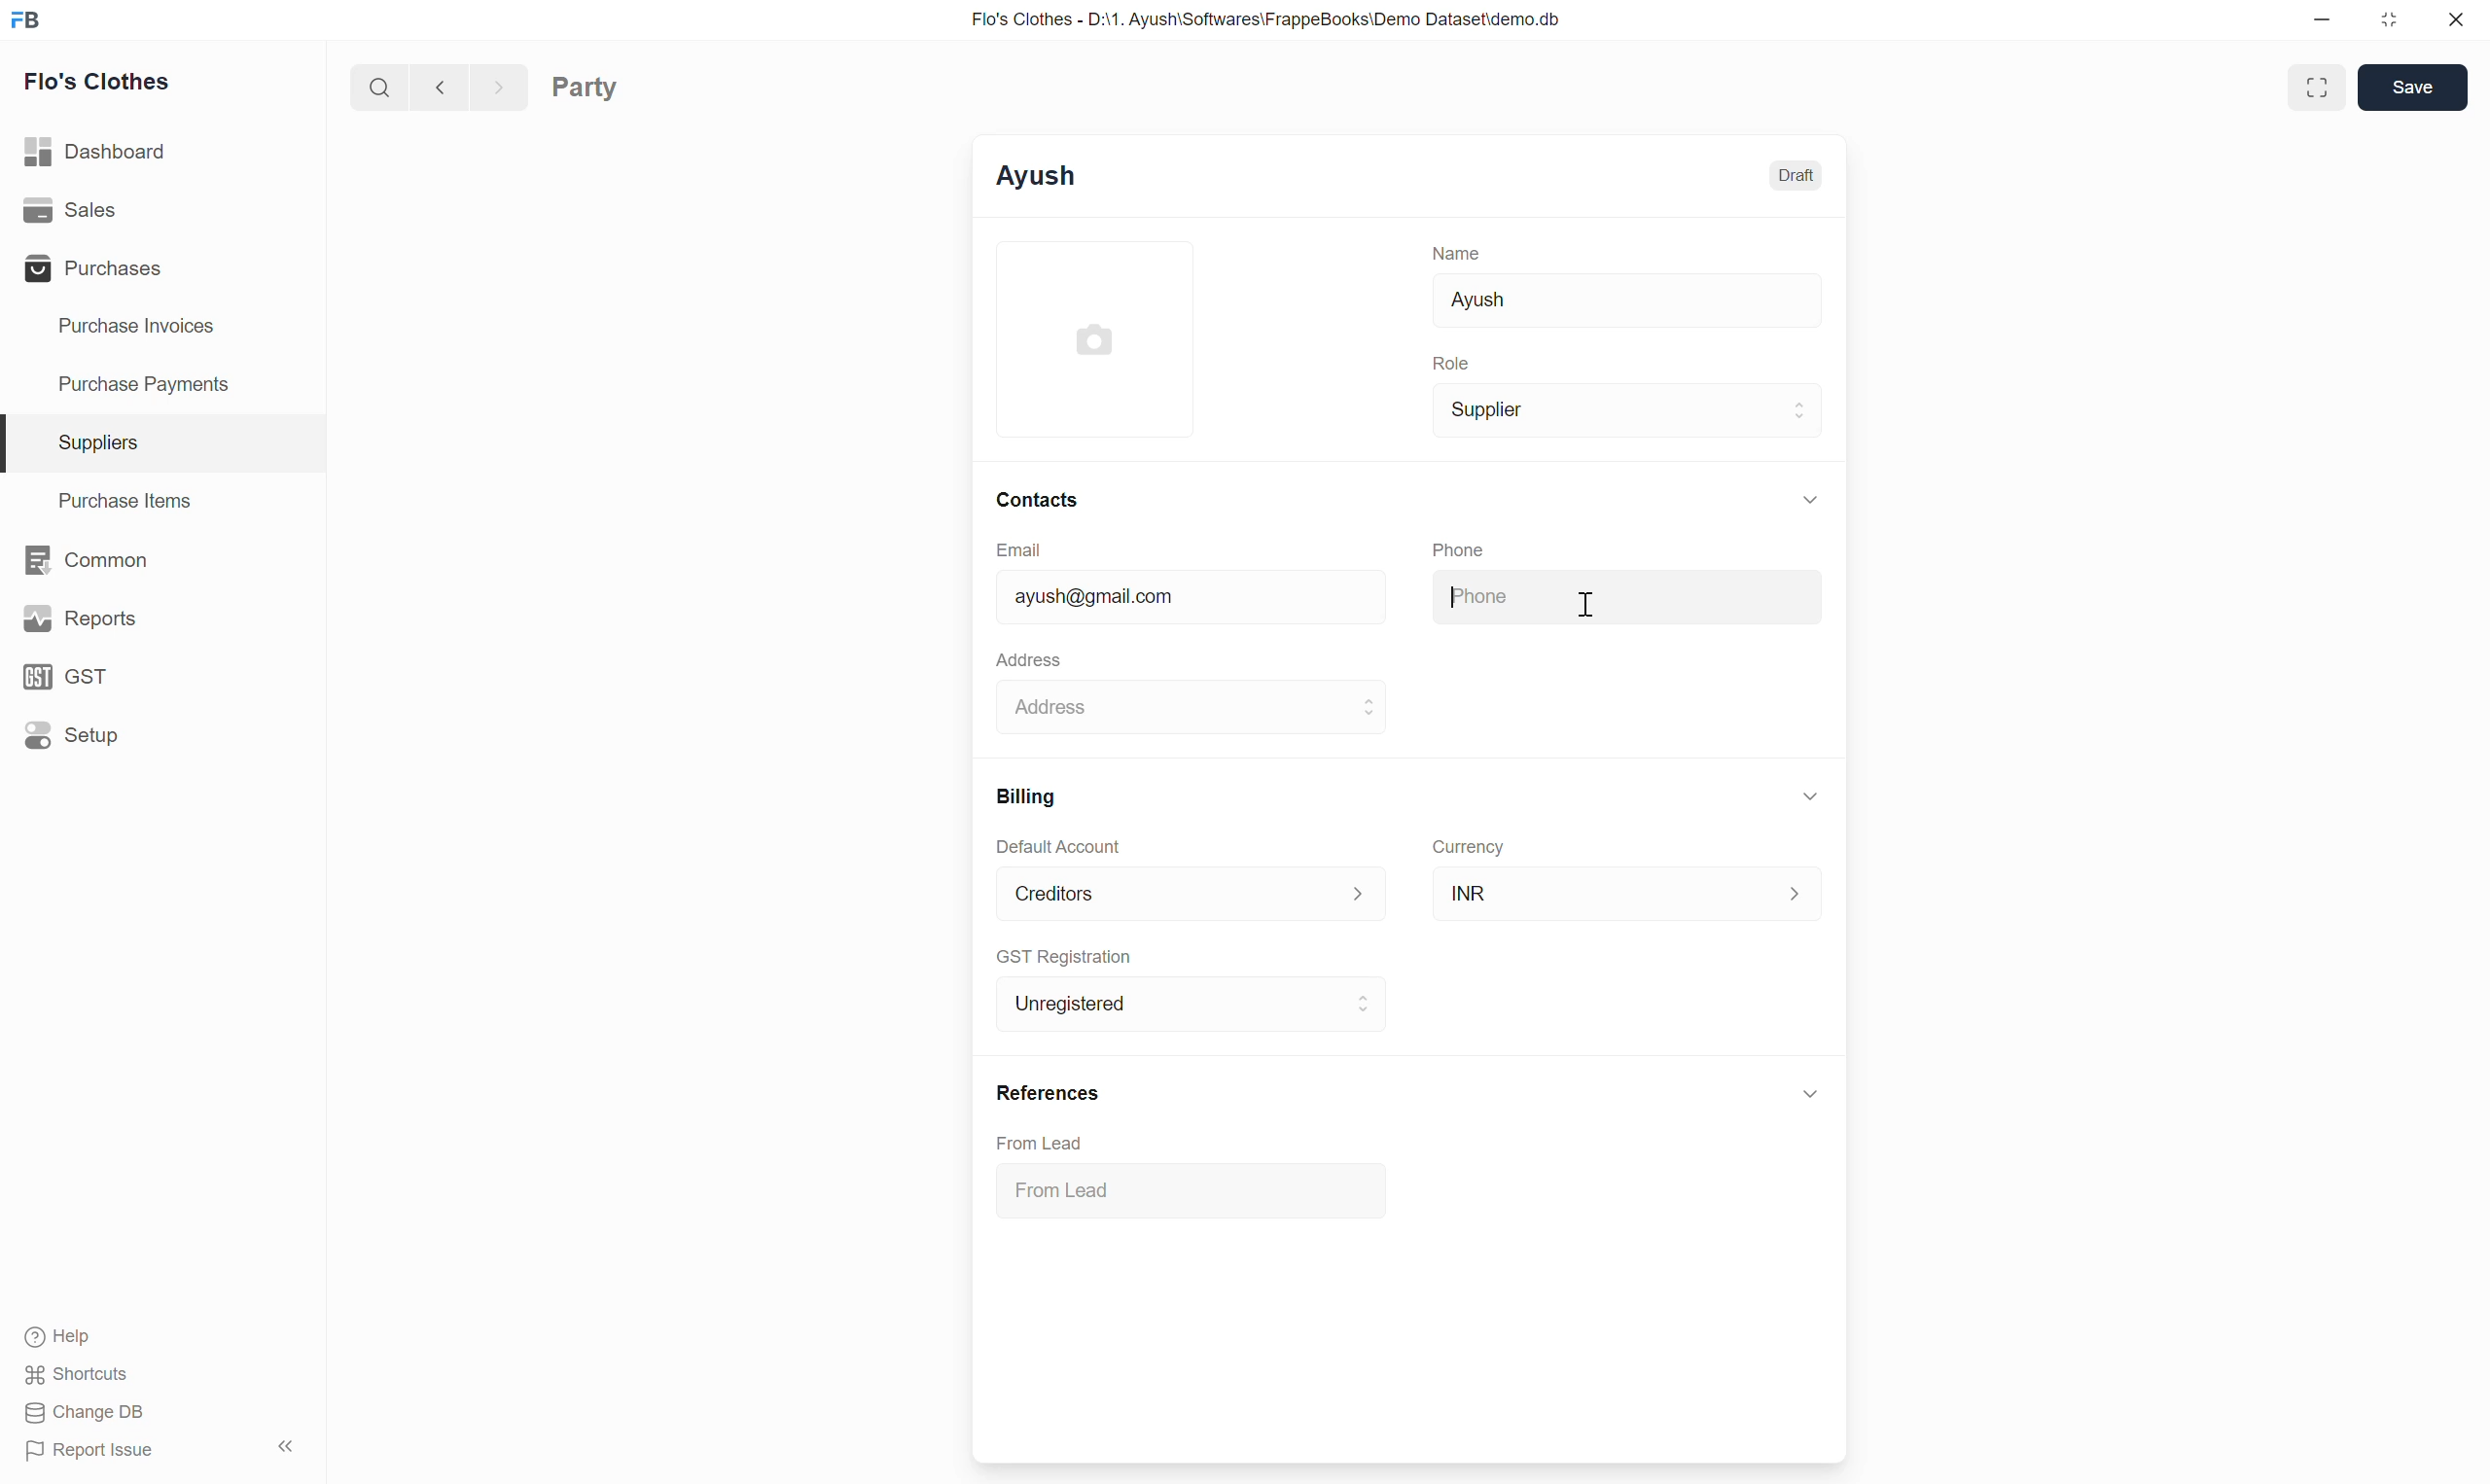 The width and height of the screenshot is (2490, 1484). Describe the element at coordinates (1193, 894) in the screenshot. I see `Default Account` at that location.